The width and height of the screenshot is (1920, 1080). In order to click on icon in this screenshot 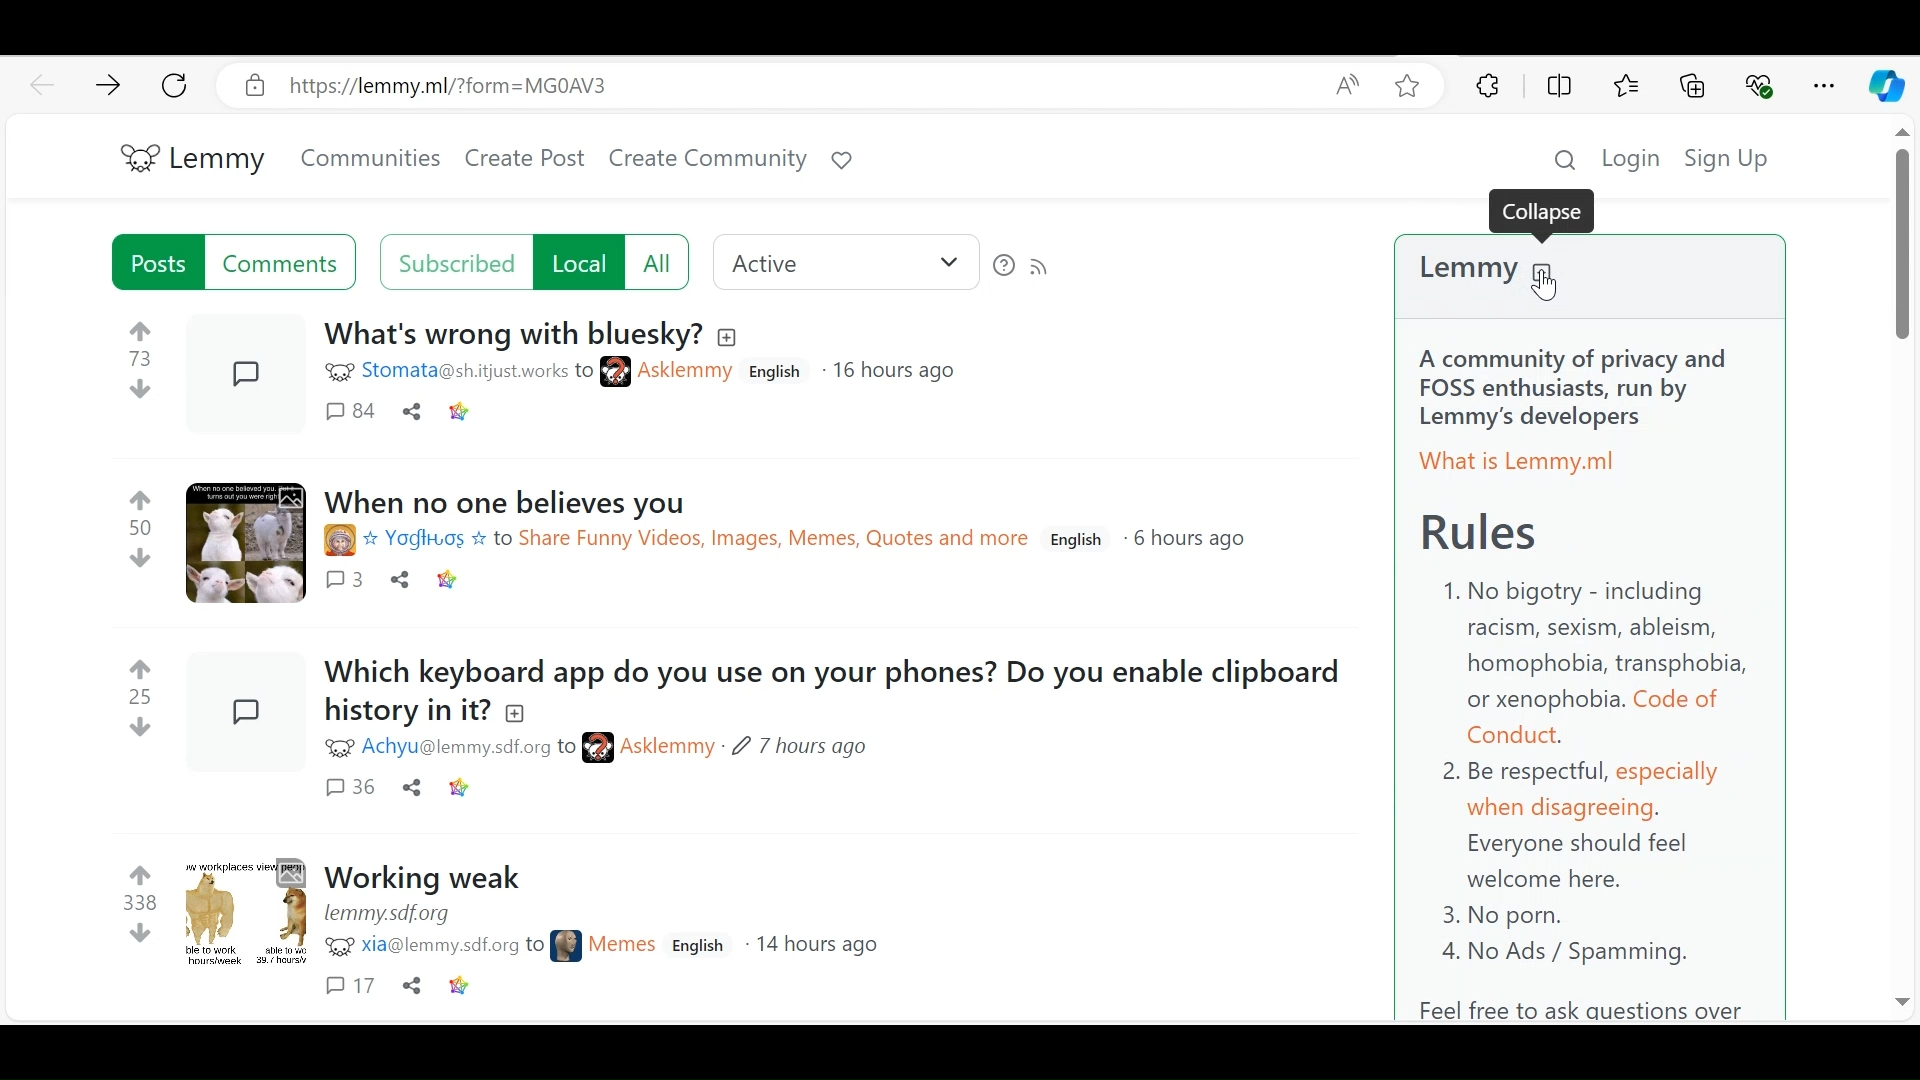, I will do `click(616, 374)`.